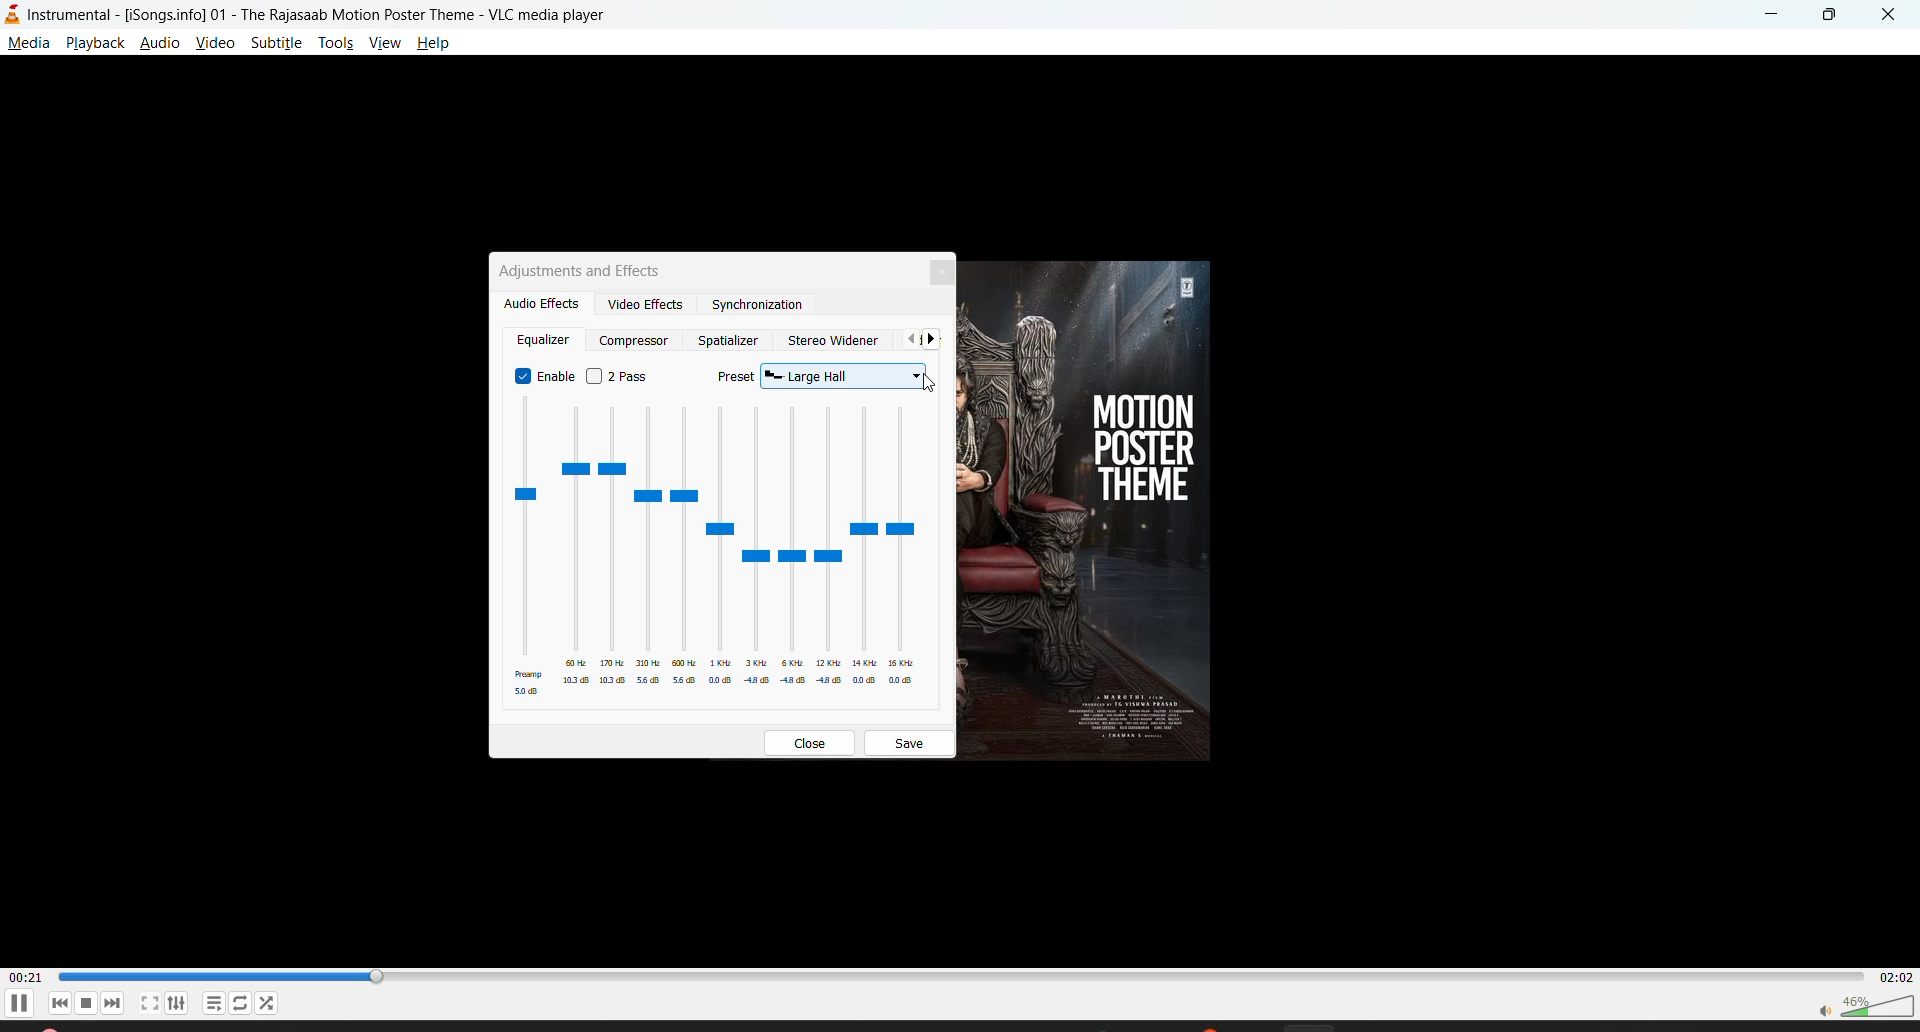  What do you see at coordinates (757, 306) in the screenshot?
I see `synchronization` at bounding box center [757, 306].